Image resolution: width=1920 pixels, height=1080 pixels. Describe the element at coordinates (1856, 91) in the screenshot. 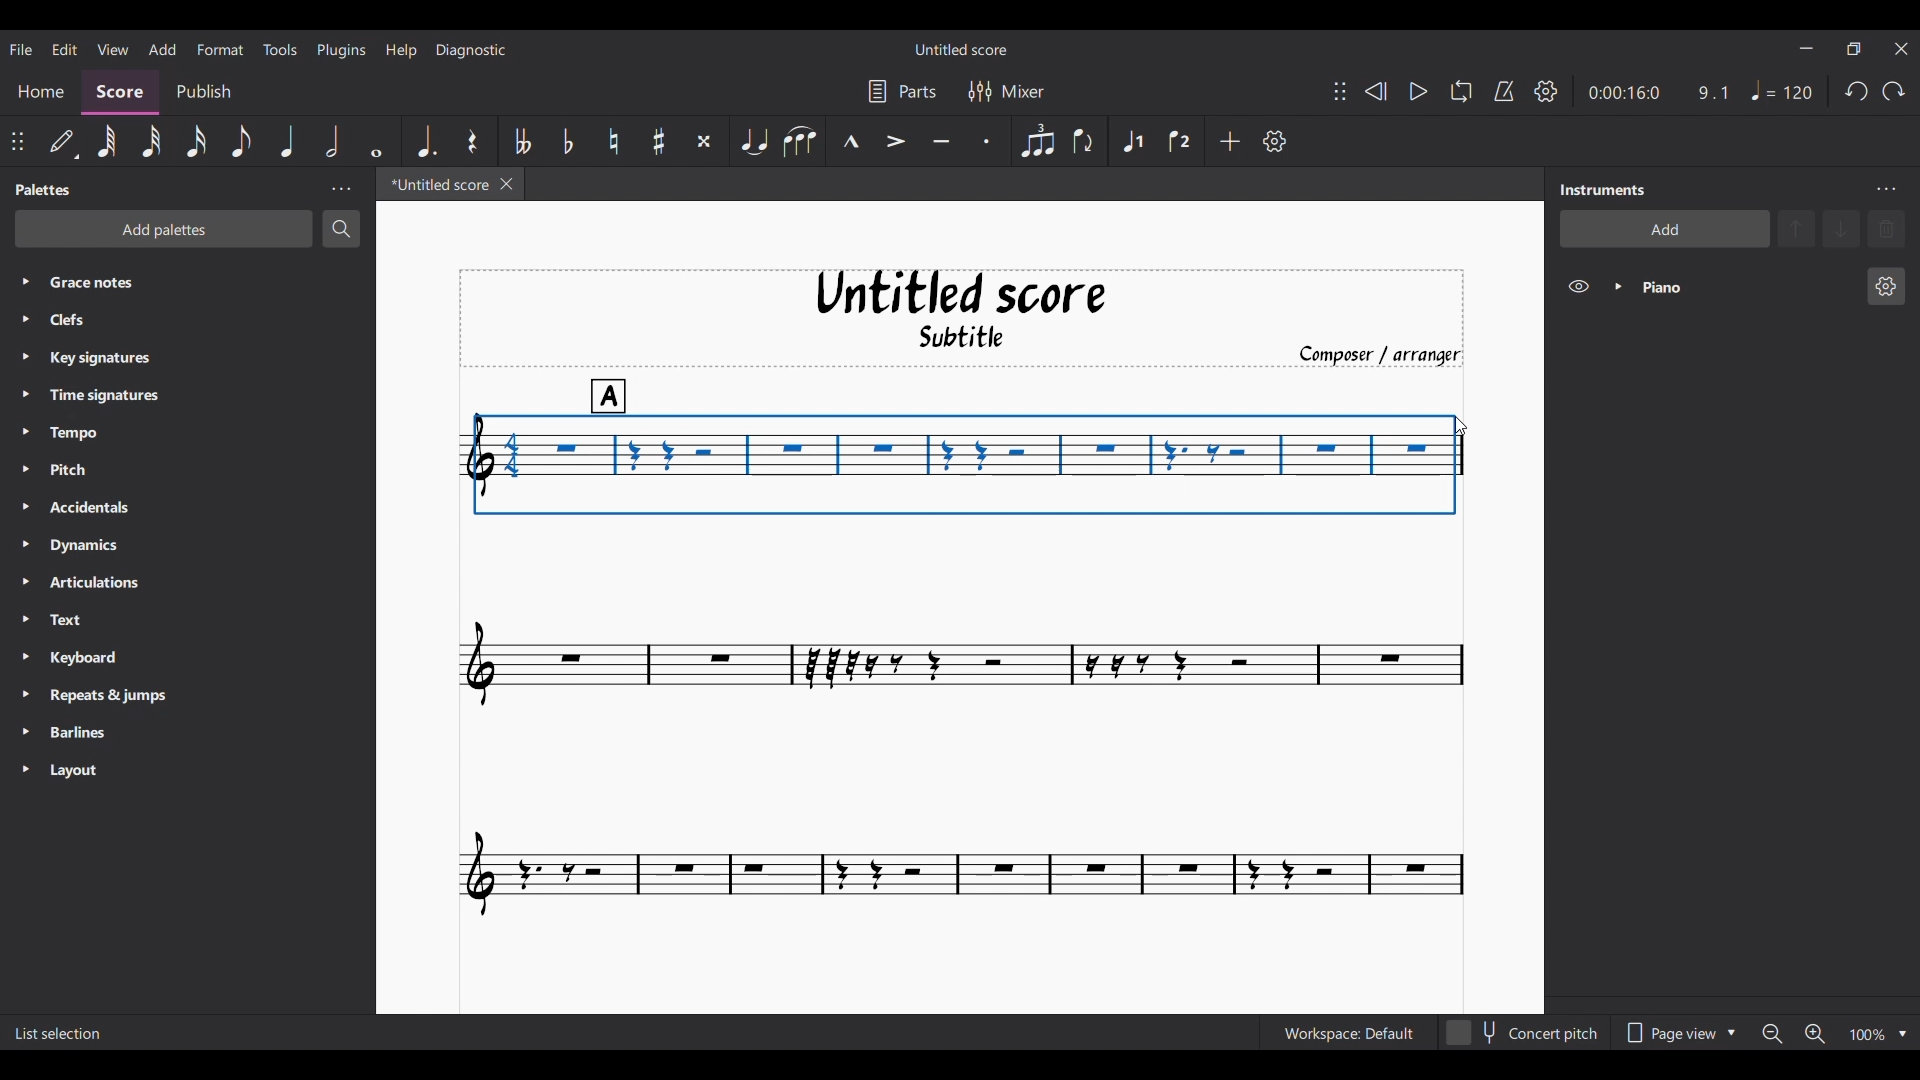

I see `Undo` at that location.